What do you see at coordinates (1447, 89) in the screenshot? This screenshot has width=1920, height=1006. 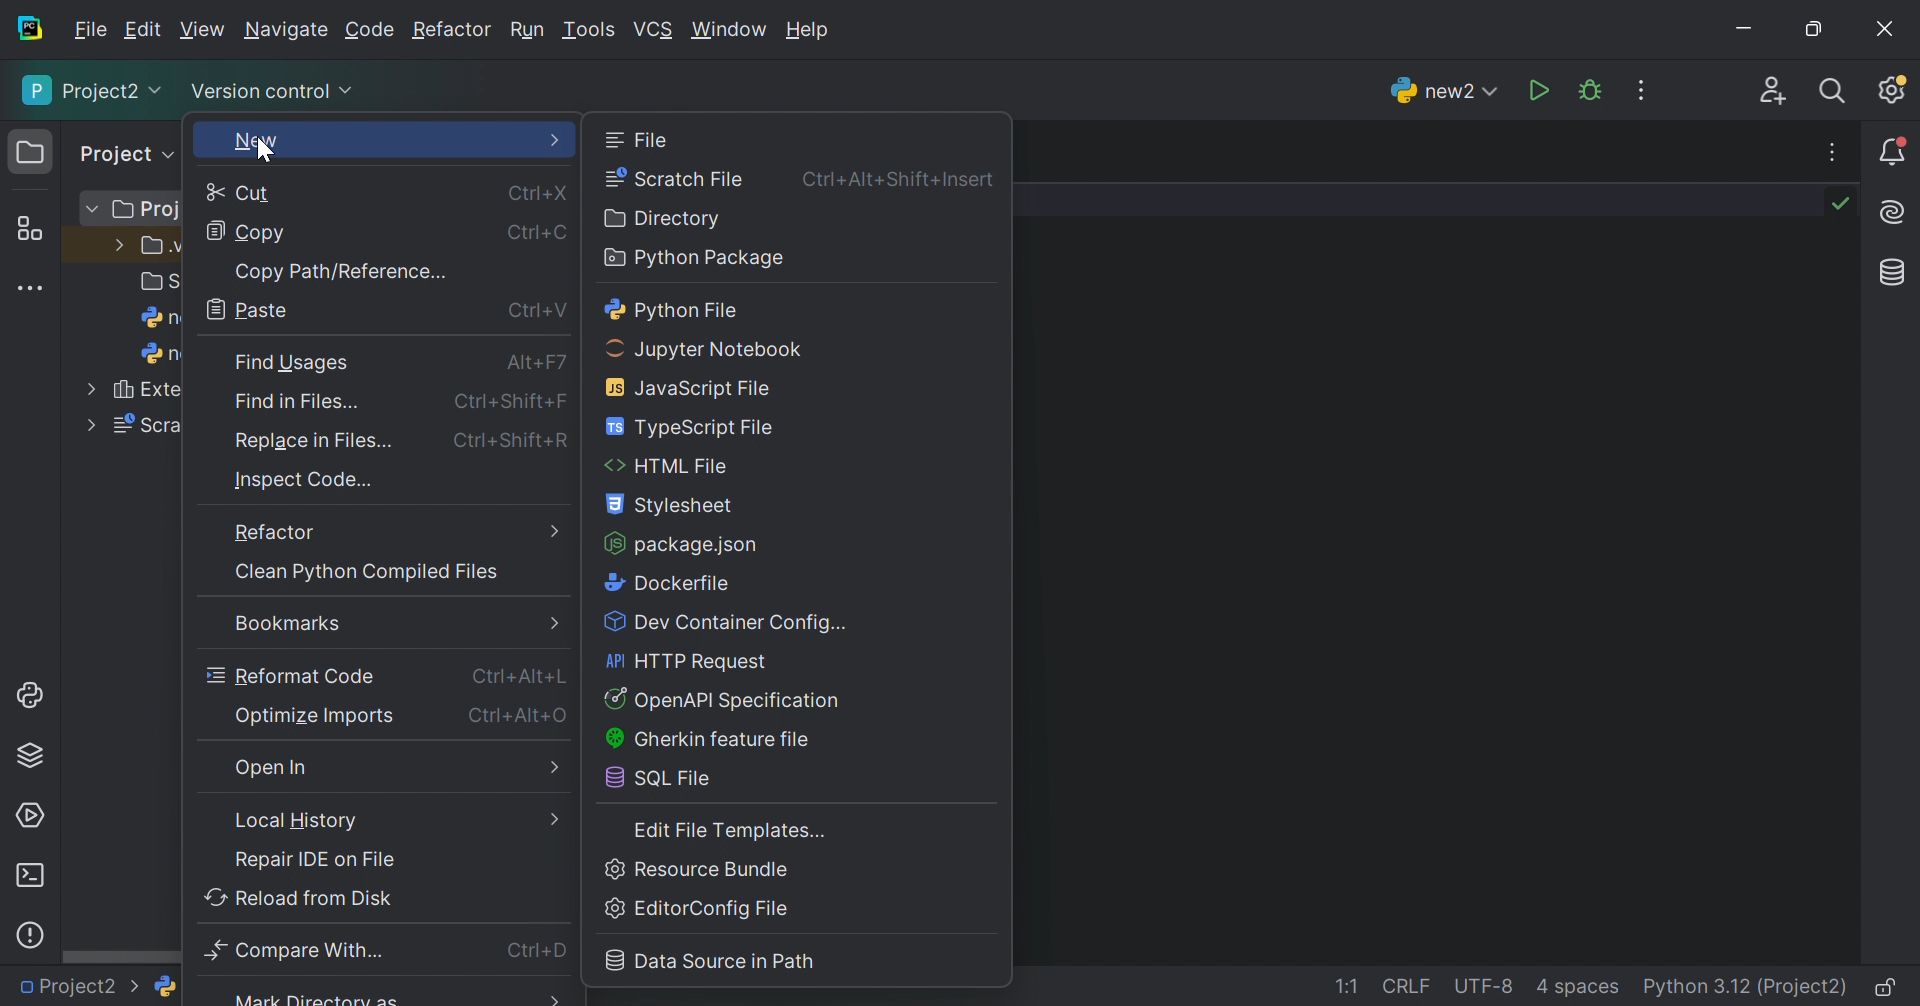 I see `new2` at bounding box center [1447, 89].